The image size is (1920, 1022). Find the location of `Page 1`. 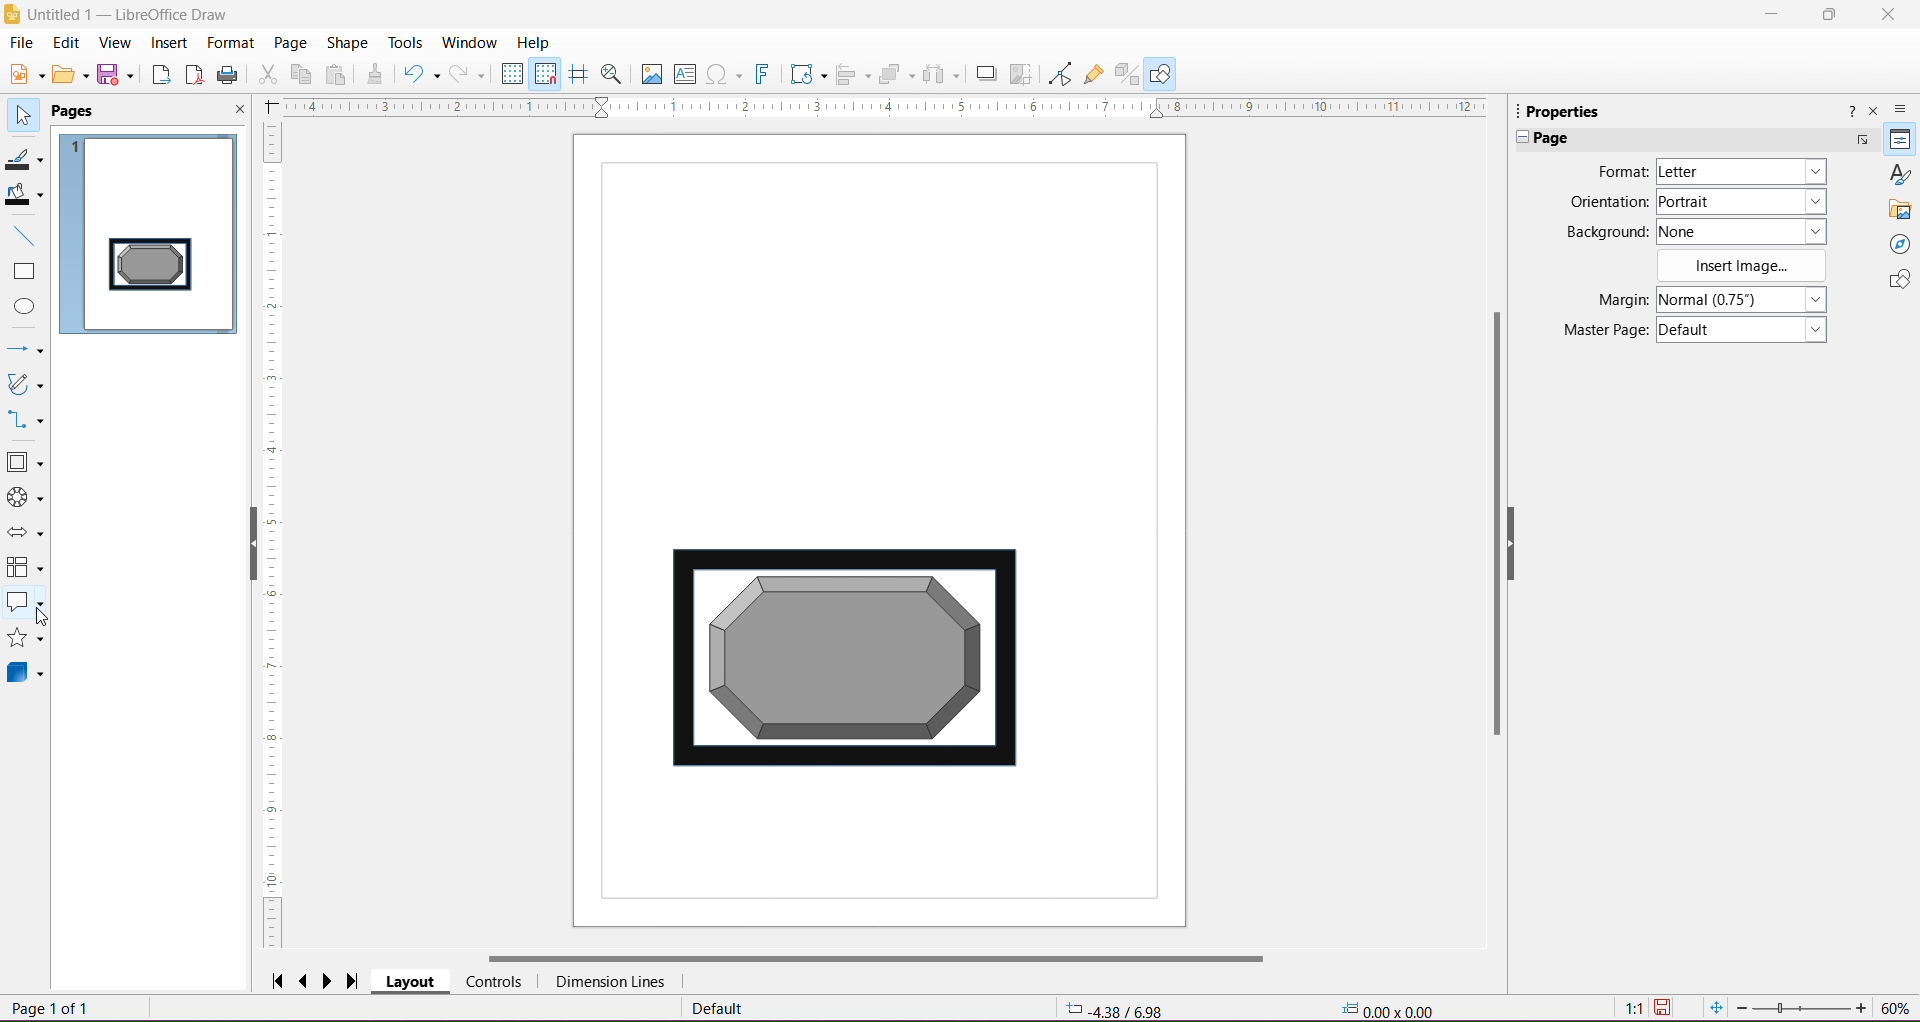

Page 1 is located at coordinates (149, 234).